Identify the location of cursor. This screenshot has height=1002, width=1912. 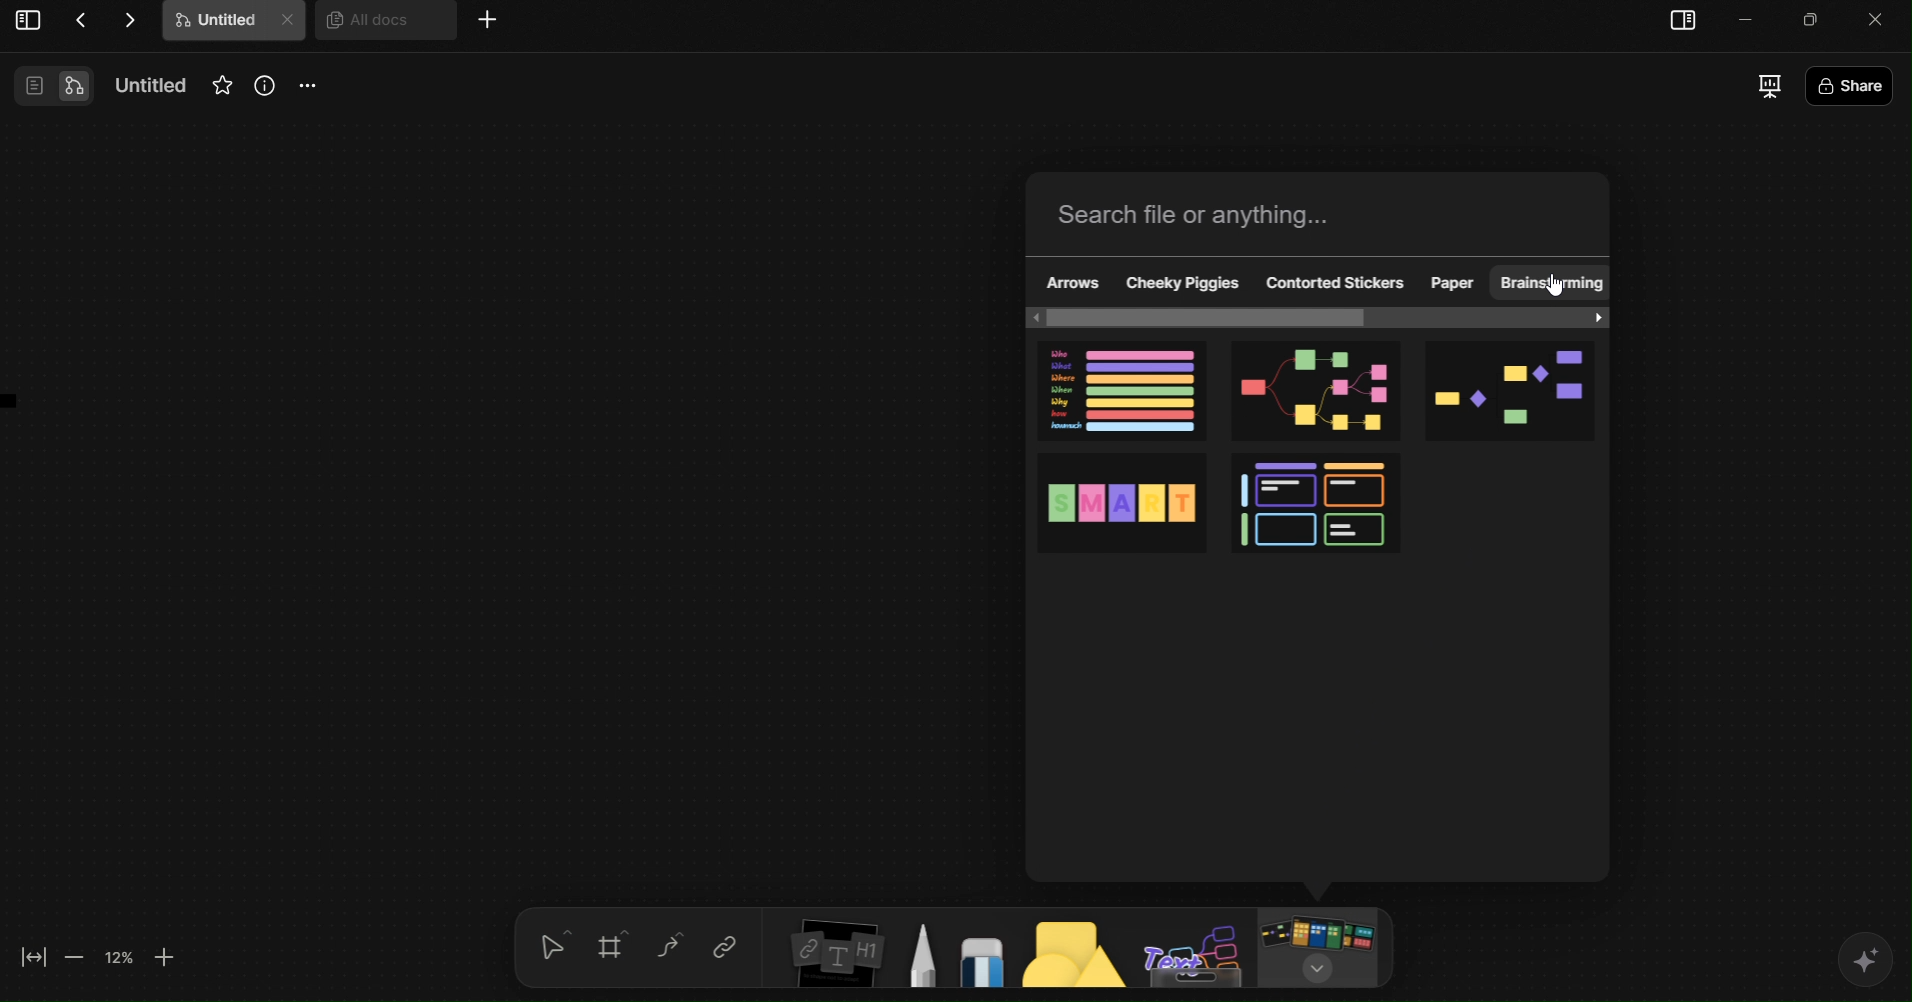
(1557, 287).